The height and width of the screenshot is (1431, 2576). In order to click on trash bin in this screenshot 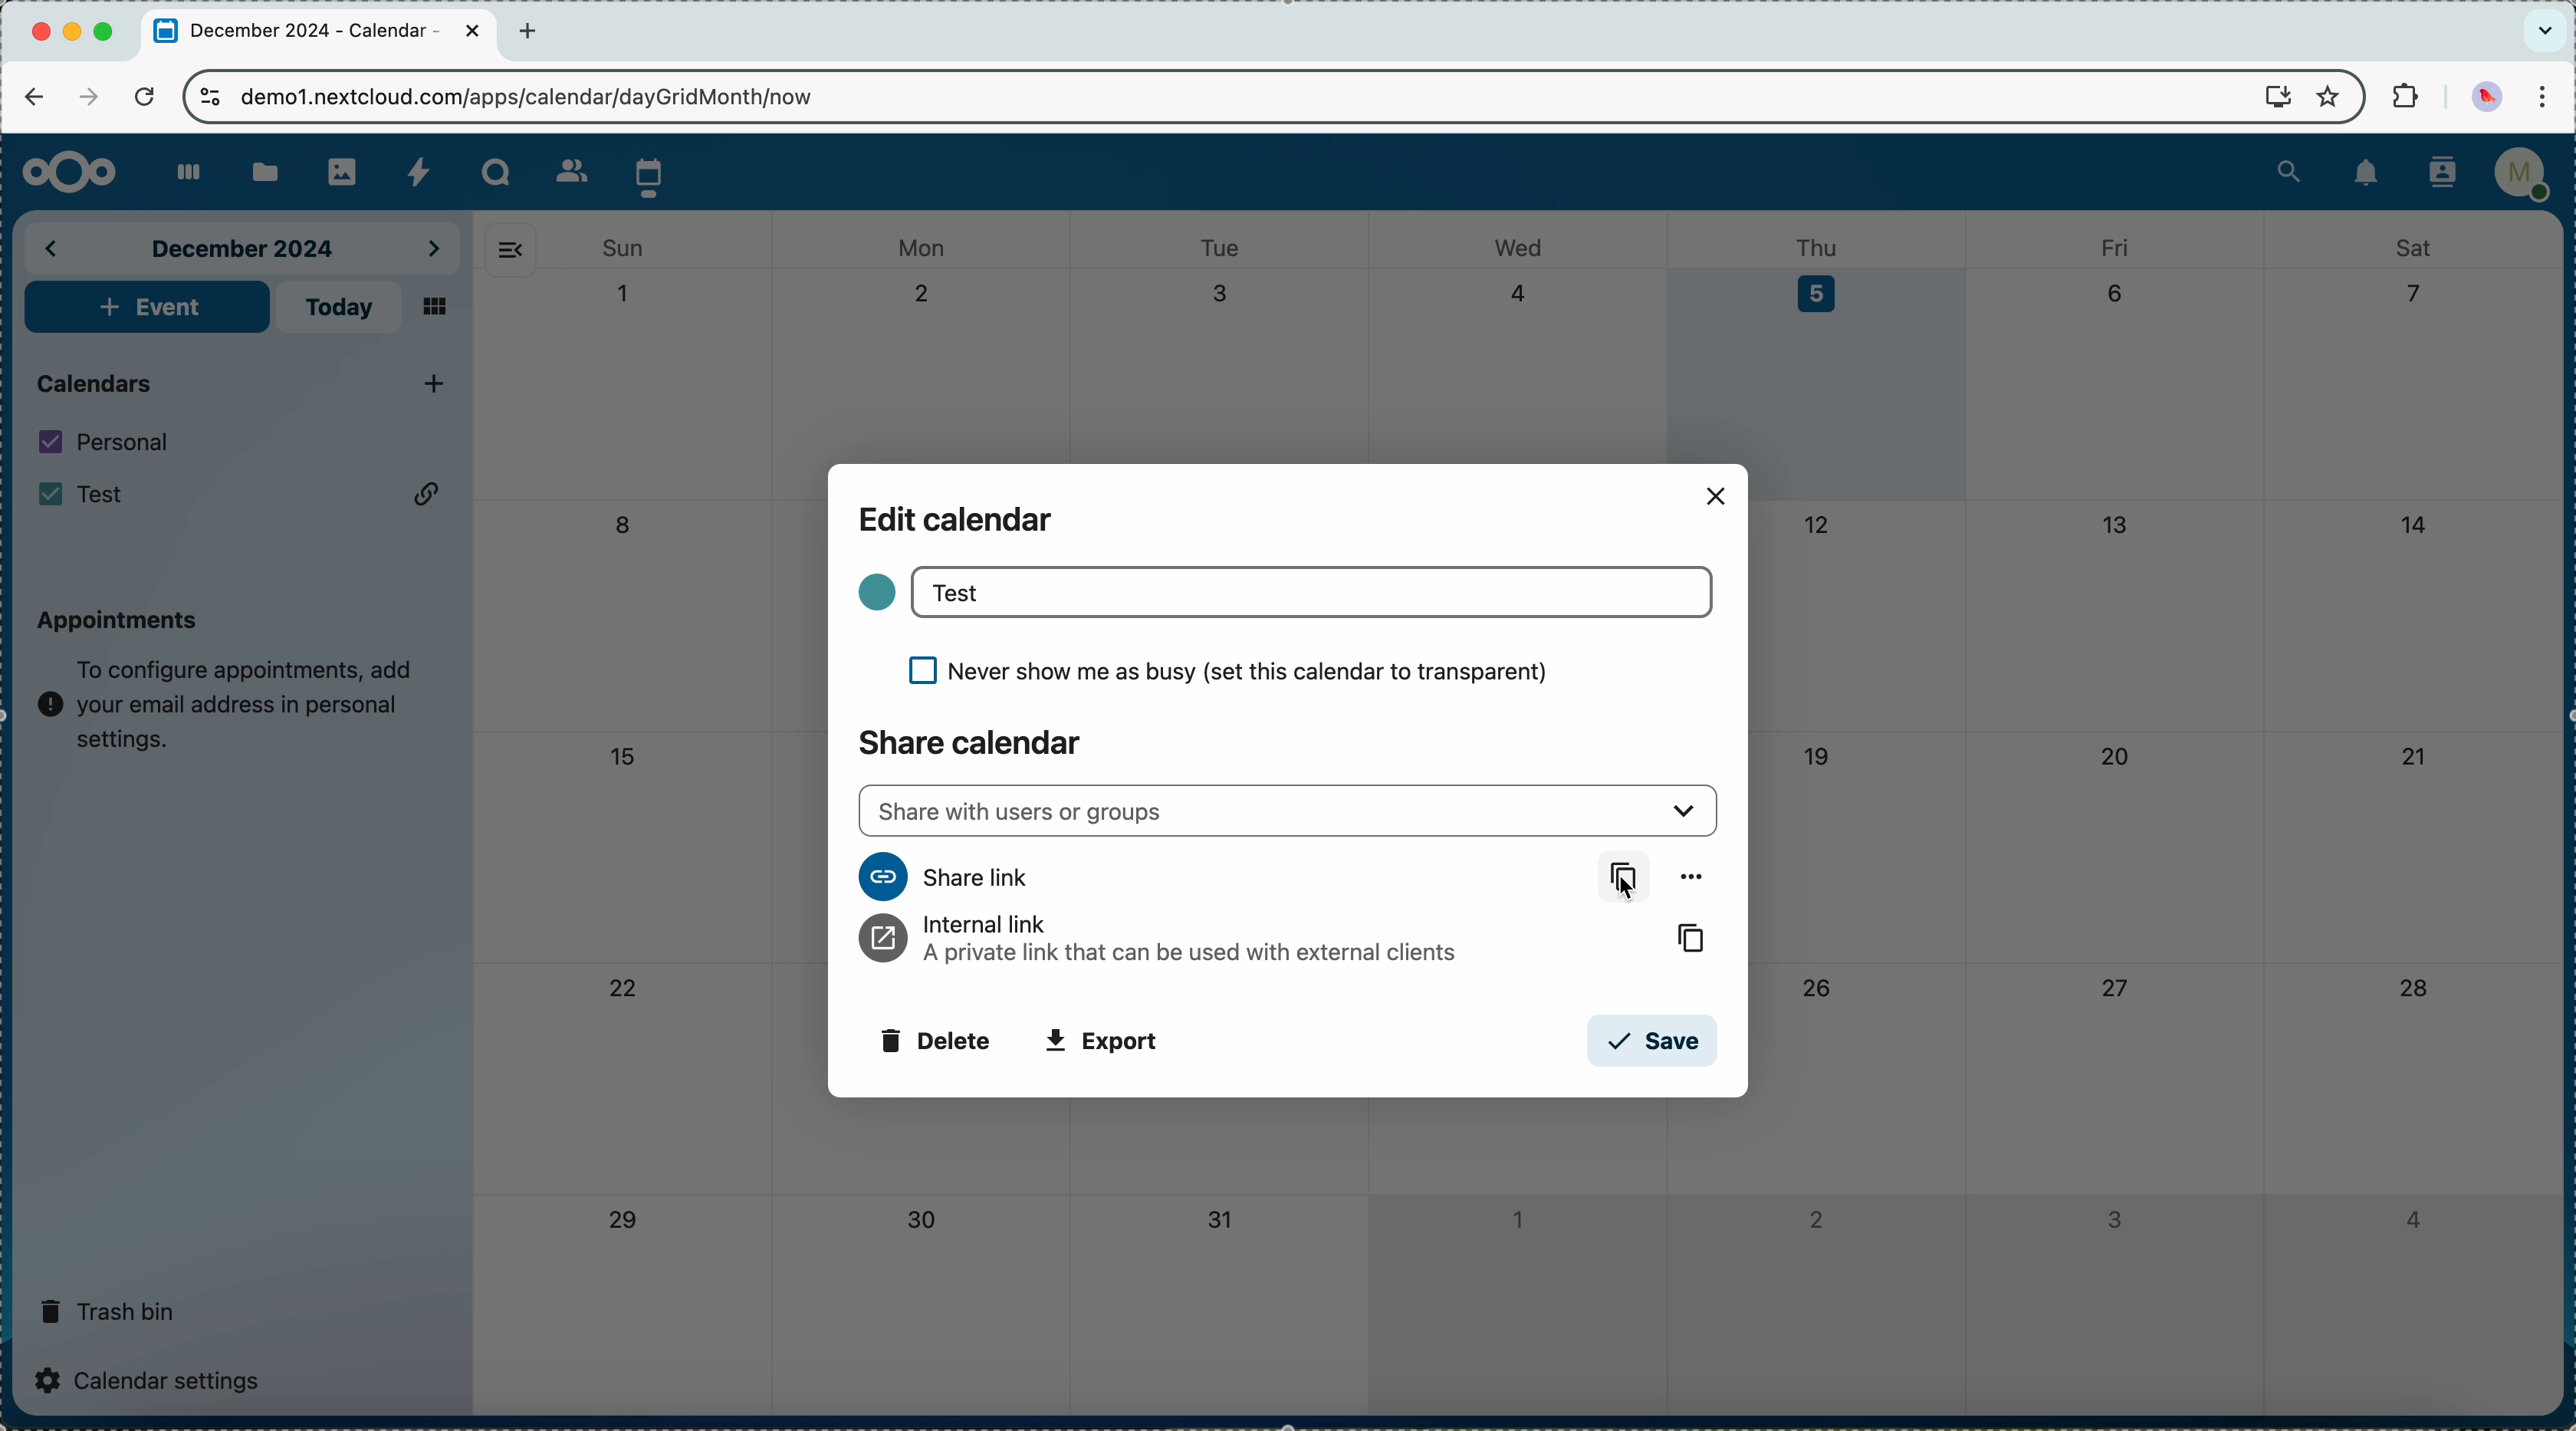, I will do `click(109, 1304)`.